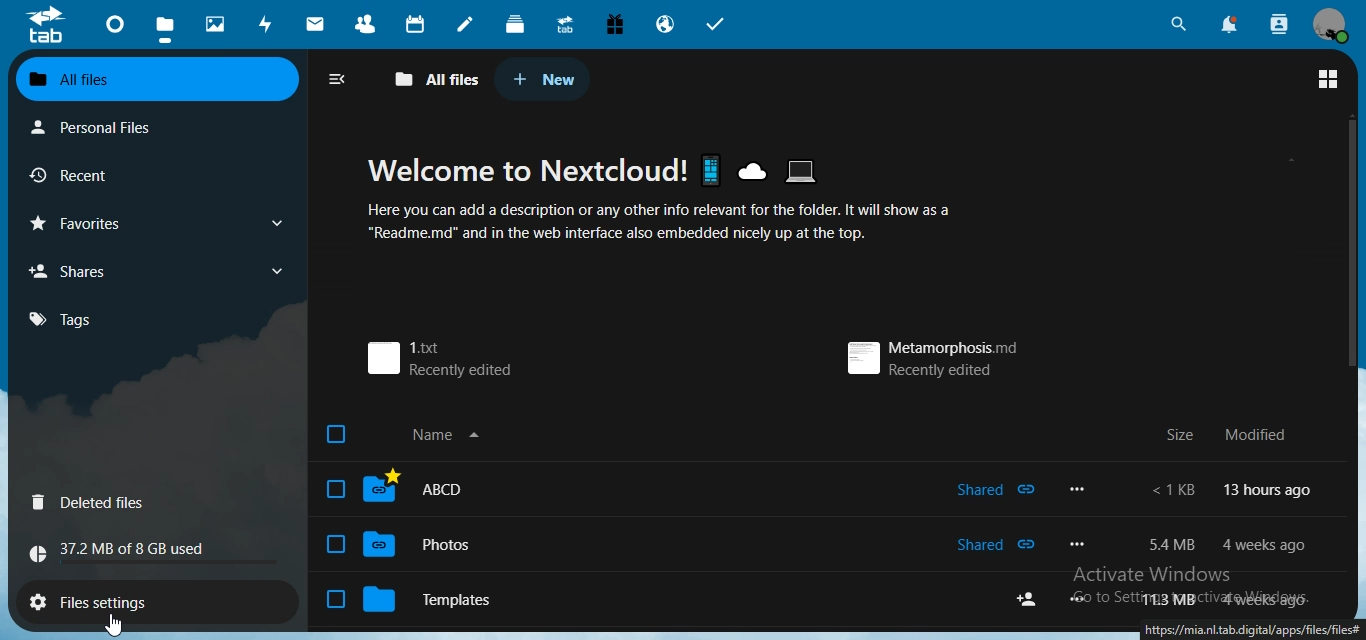  I want to click on mail, so click(315, 24).